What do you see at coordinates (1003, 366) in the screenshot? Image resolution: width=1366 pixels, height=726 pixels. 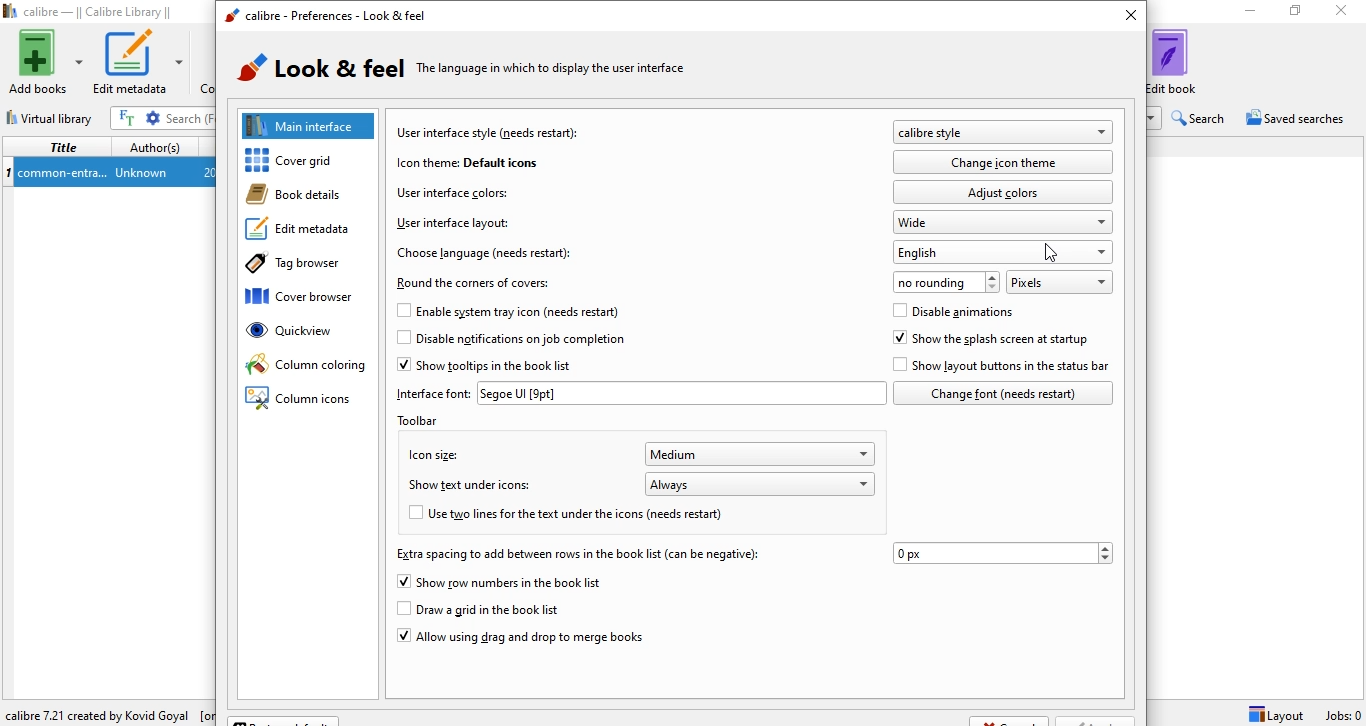 I see `show layout buttons in the status bar` at bounding box center [1003, 366].